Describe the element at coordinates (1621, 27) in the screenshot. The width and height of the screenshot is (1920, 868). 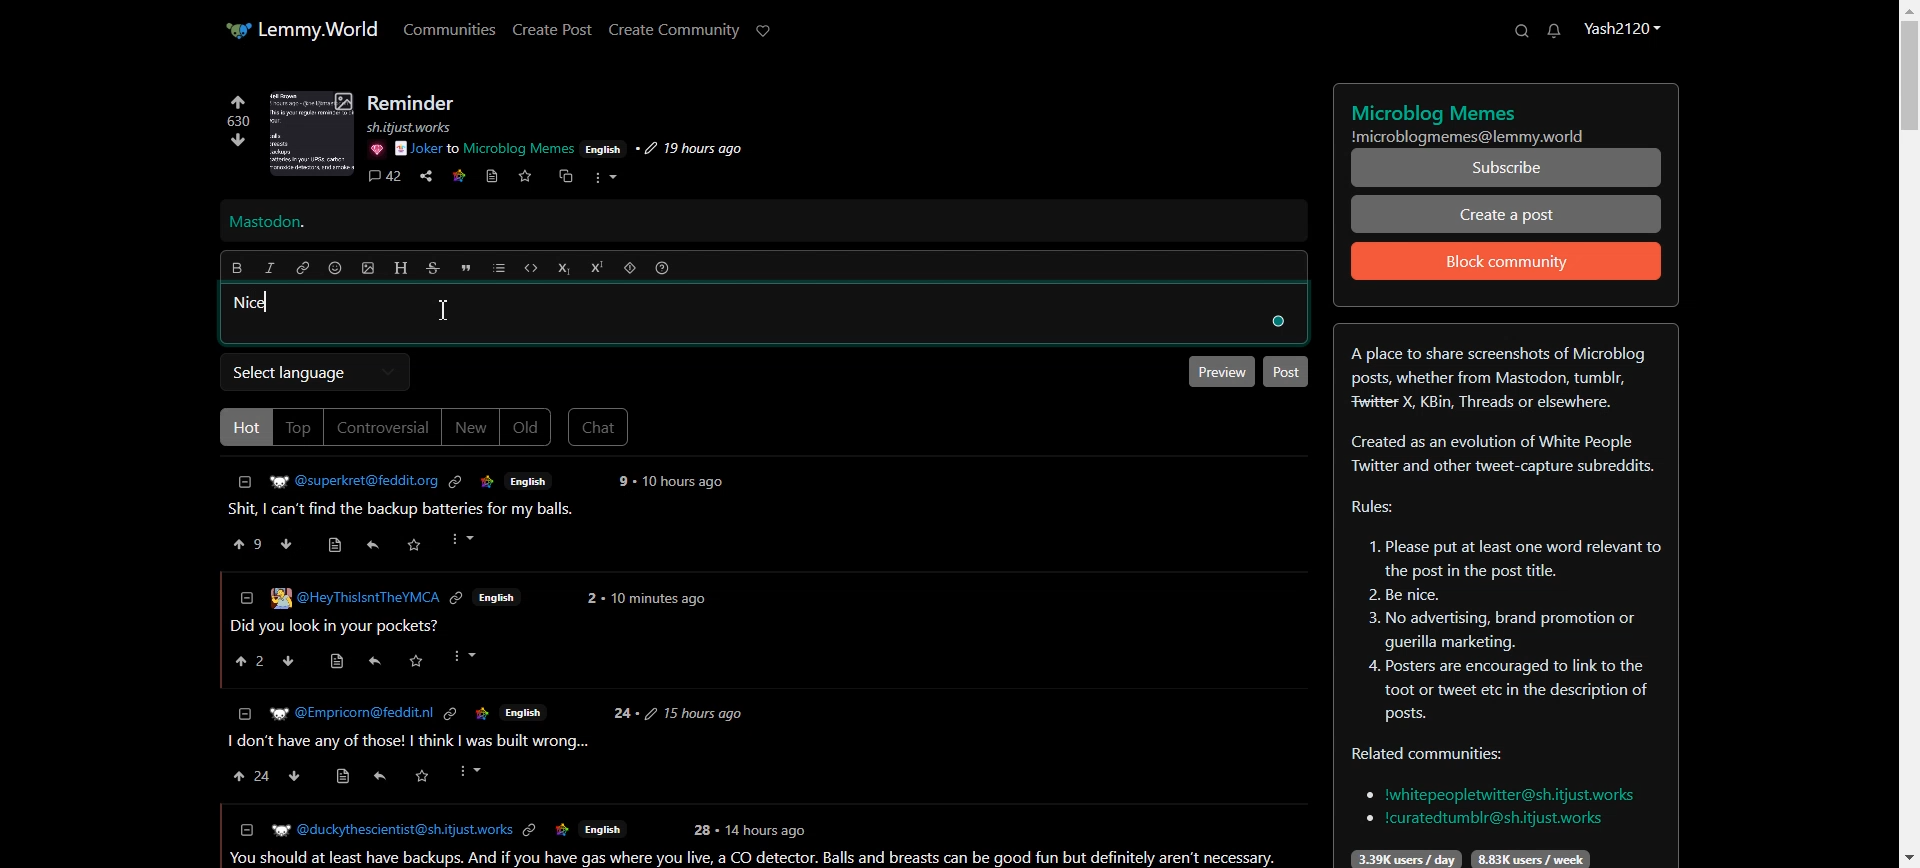
I see `Profile` at that location.